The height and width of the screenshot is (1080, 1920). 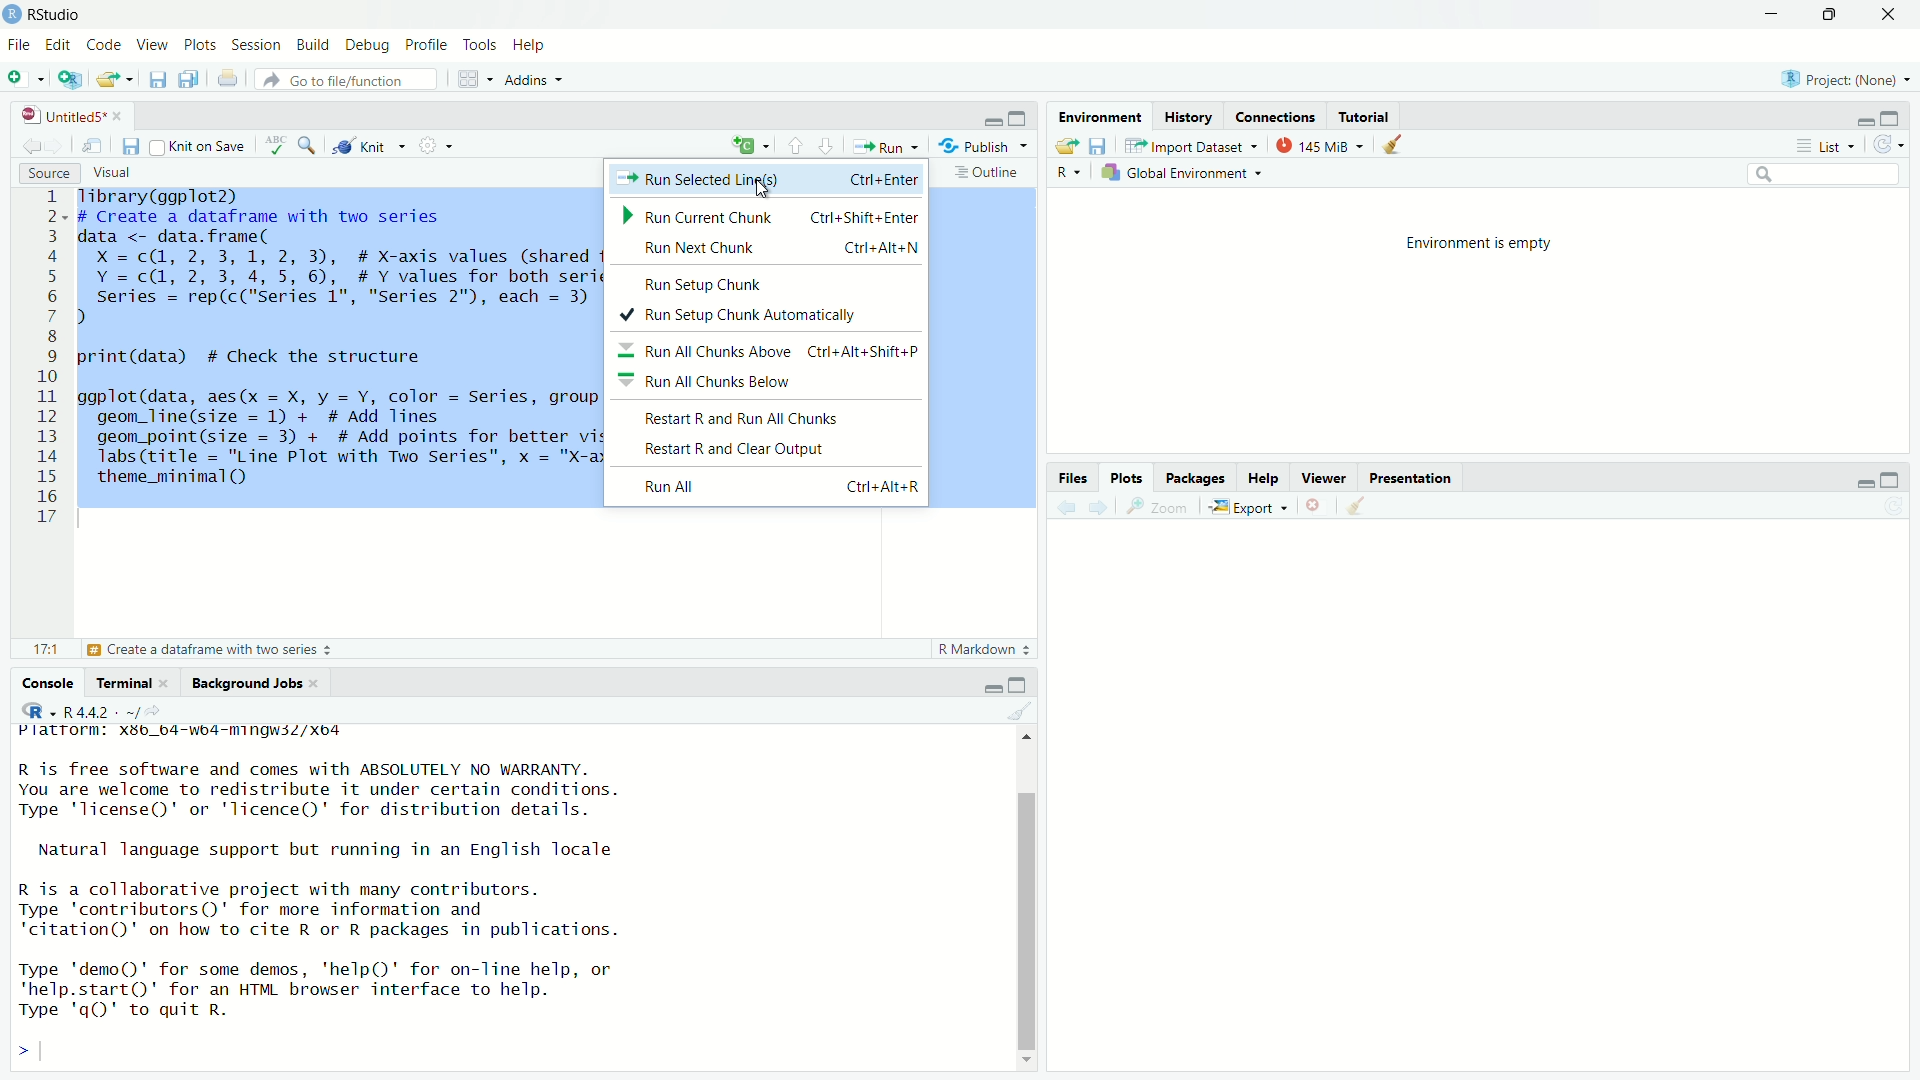 I want to click on R, so click(x=1069, y=174).